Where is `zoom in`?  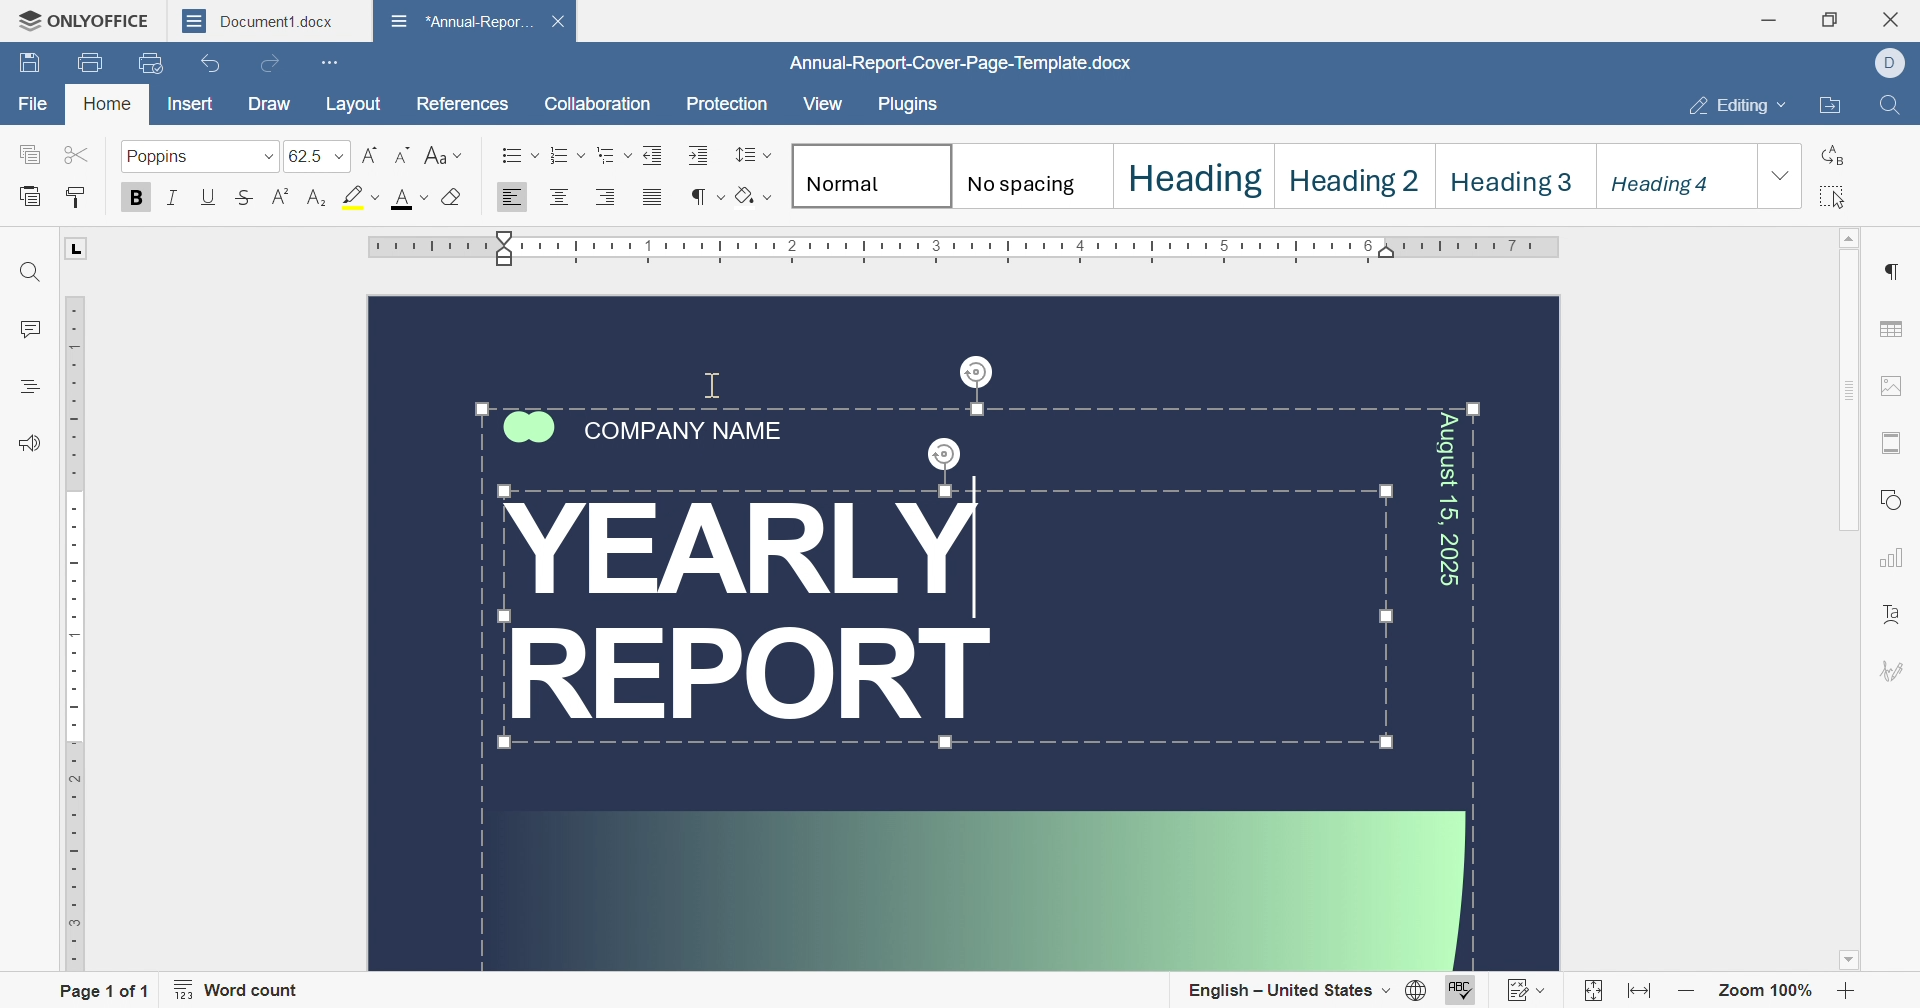
zoom in is located at coordinates (1845, 993).